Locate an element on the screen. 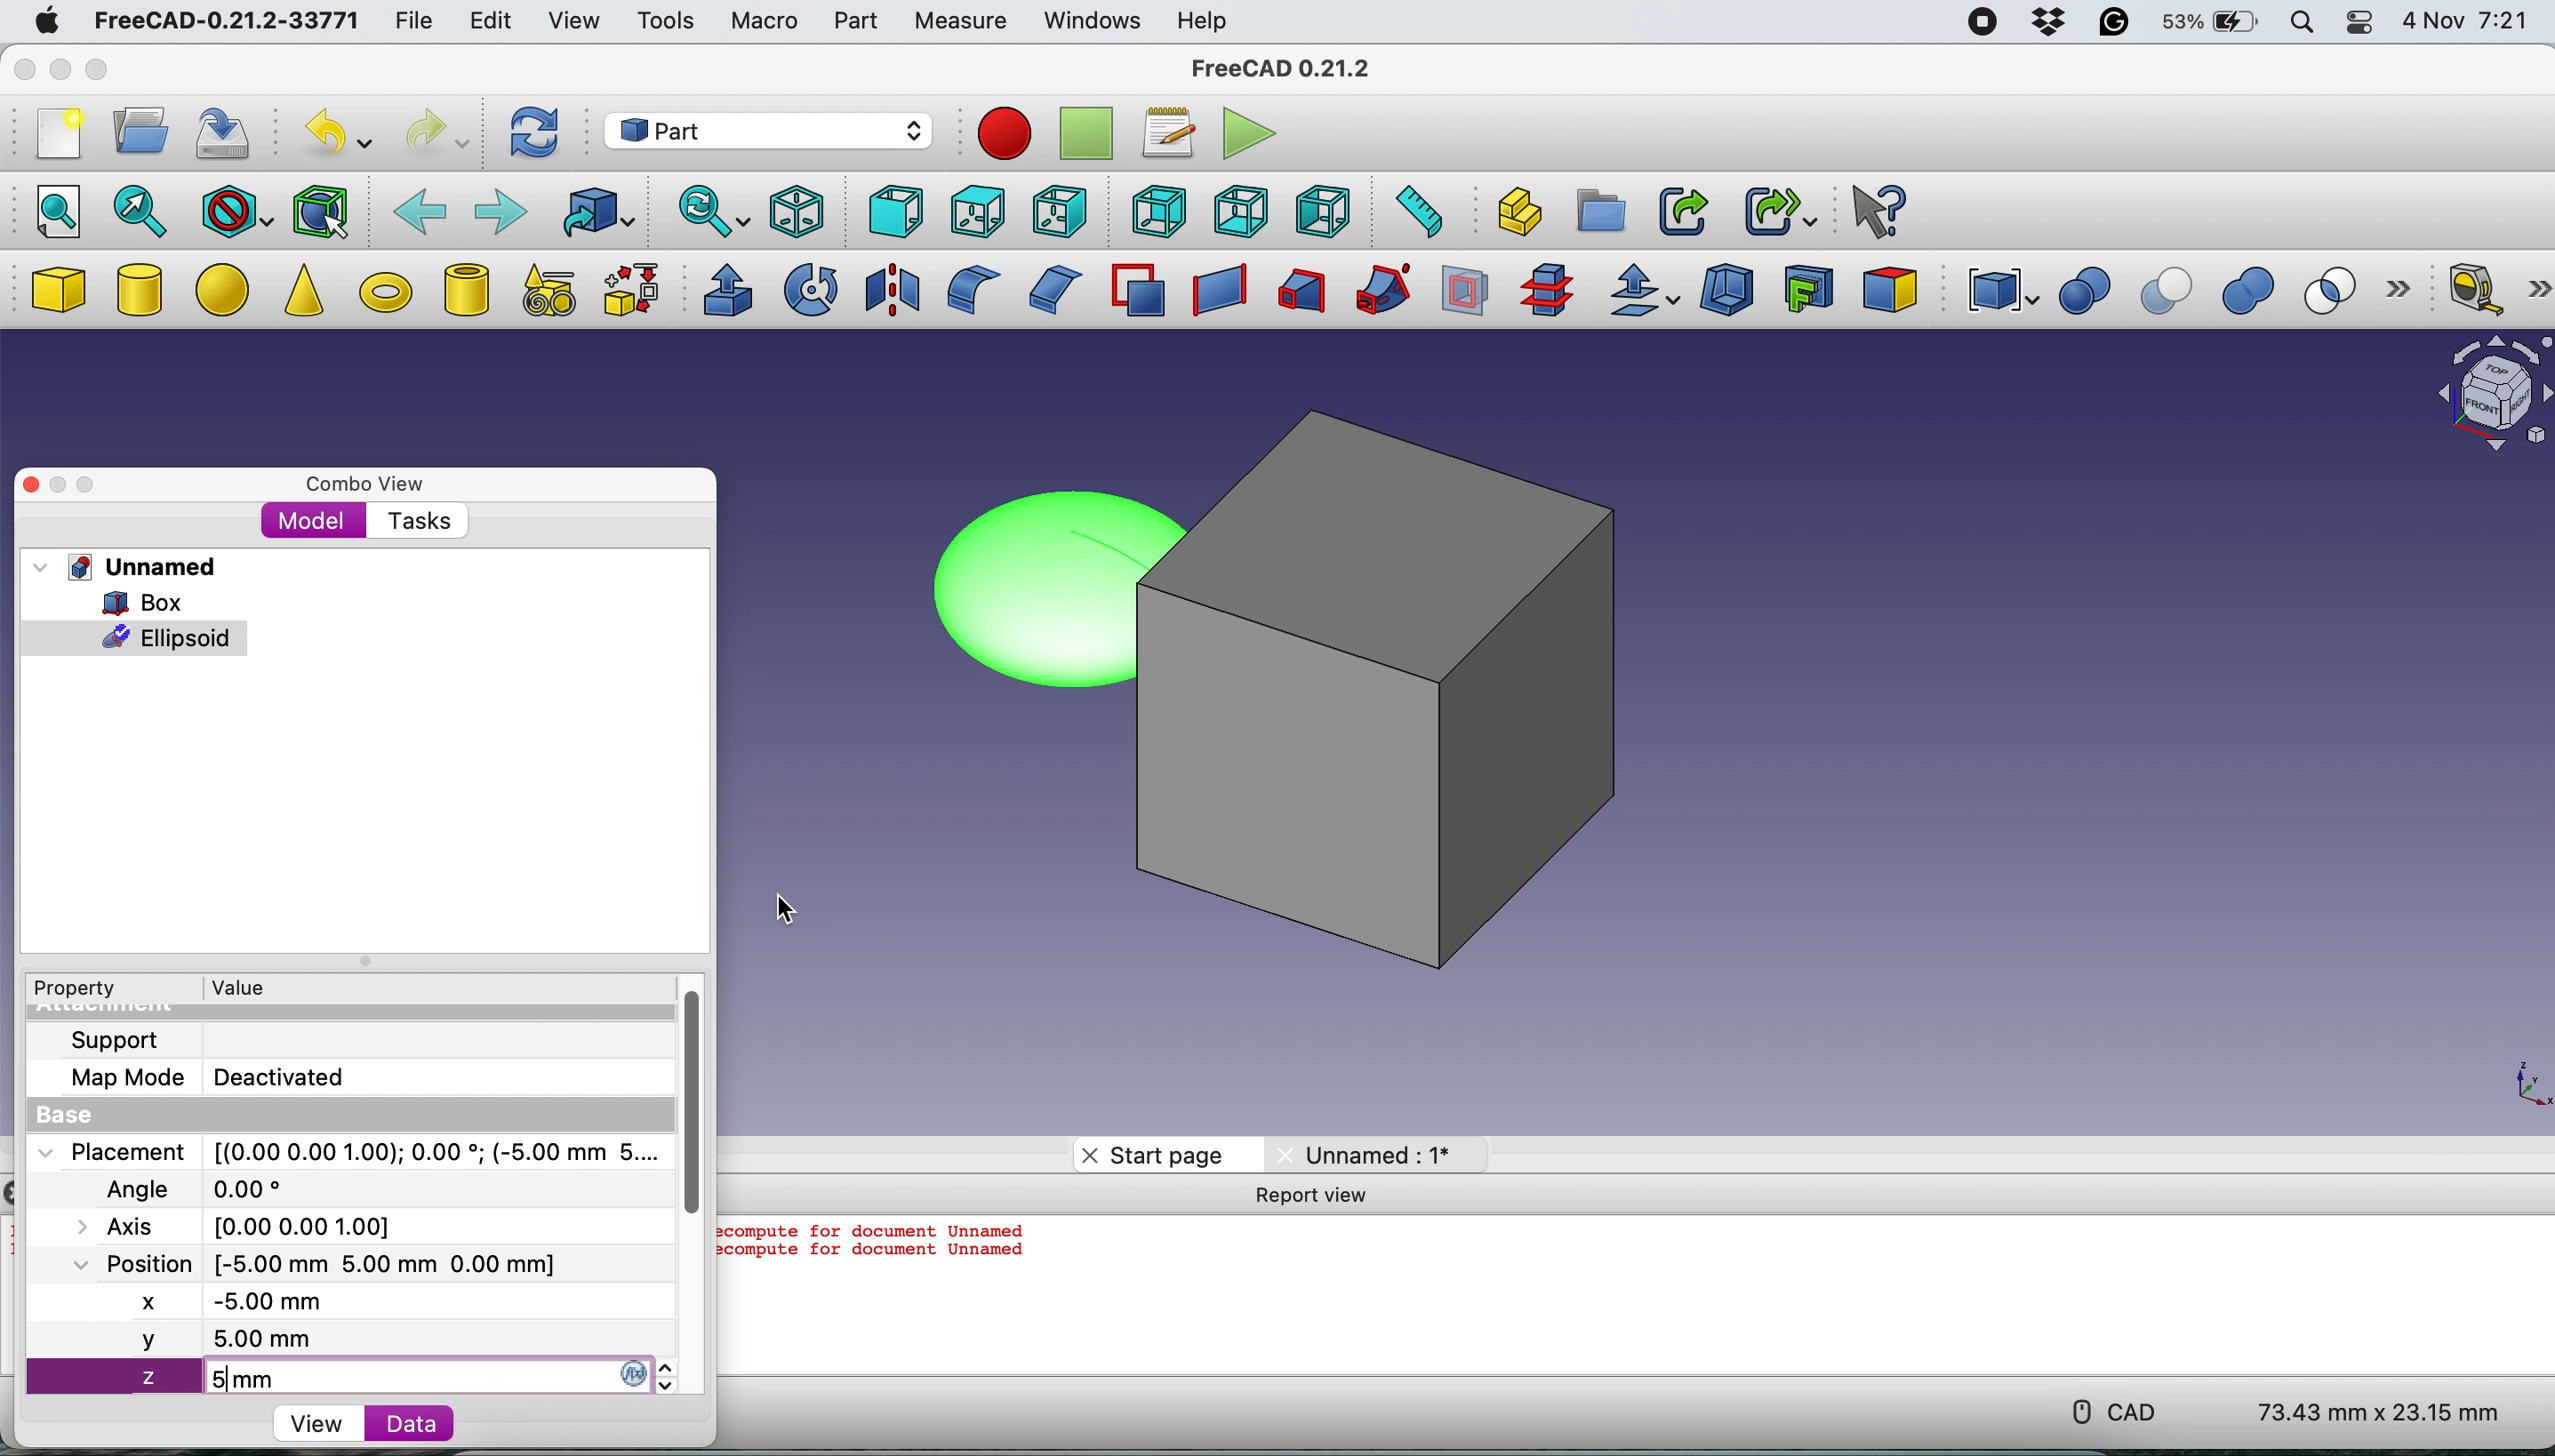 This screenshot has height=1456, width=2555. boolean is located at coordinates (2084, 292).